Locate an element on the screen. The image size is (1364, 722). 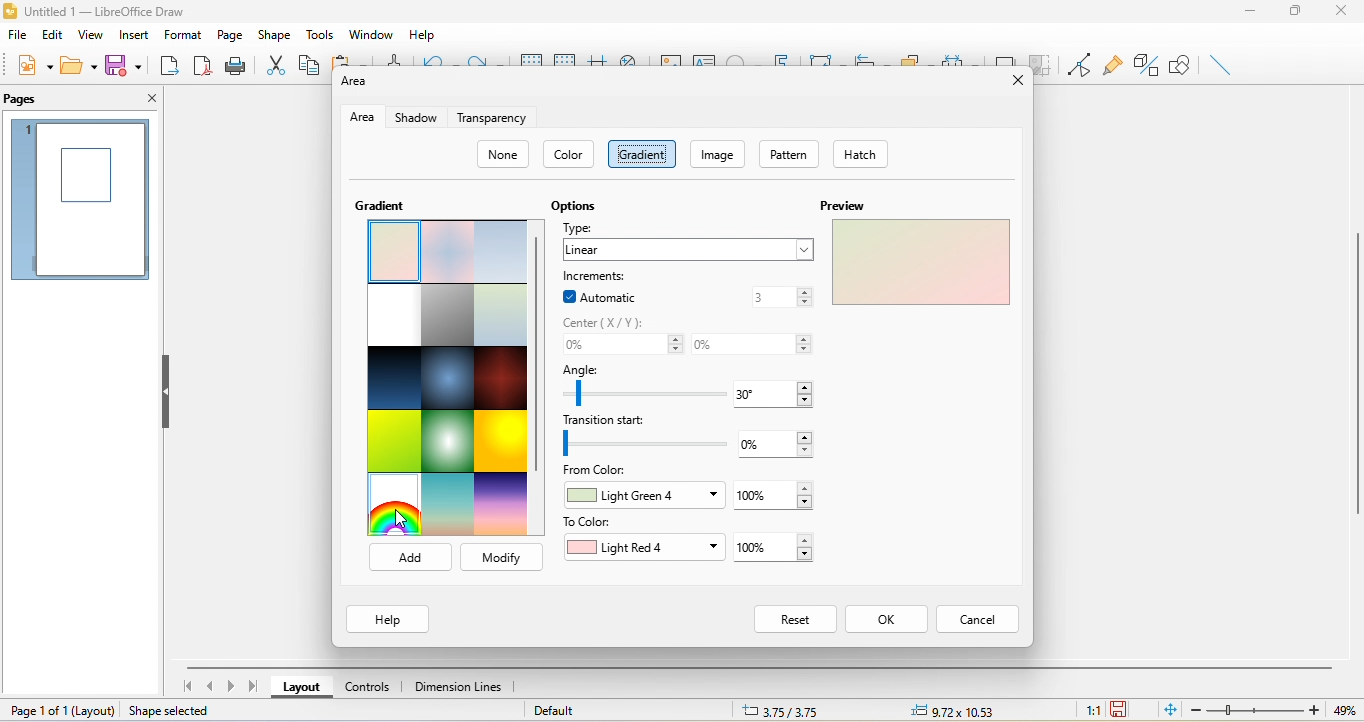
area is located at coordinates (359, 118).